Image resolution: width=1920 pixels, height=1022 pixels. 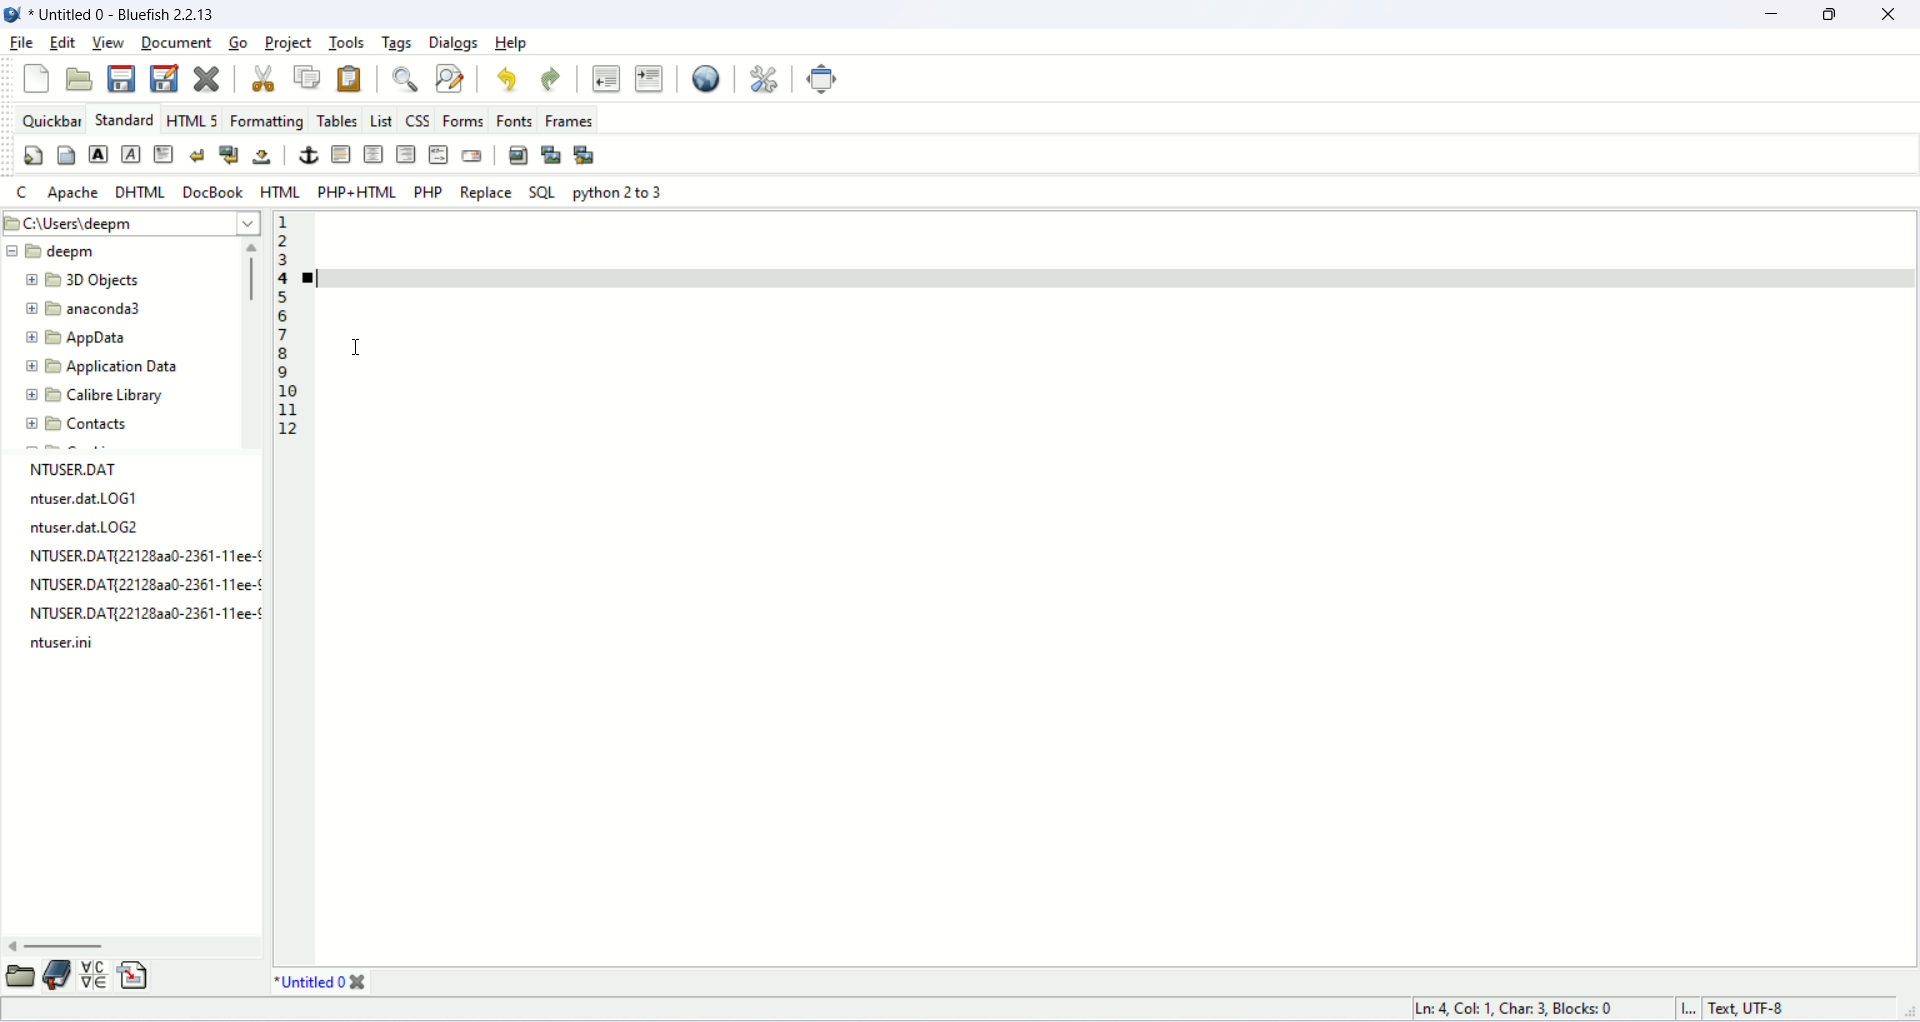 What do you see at coordinates (704, 77) in the screenshot?
I see `preview in browser` at bounding box center [704, 77].